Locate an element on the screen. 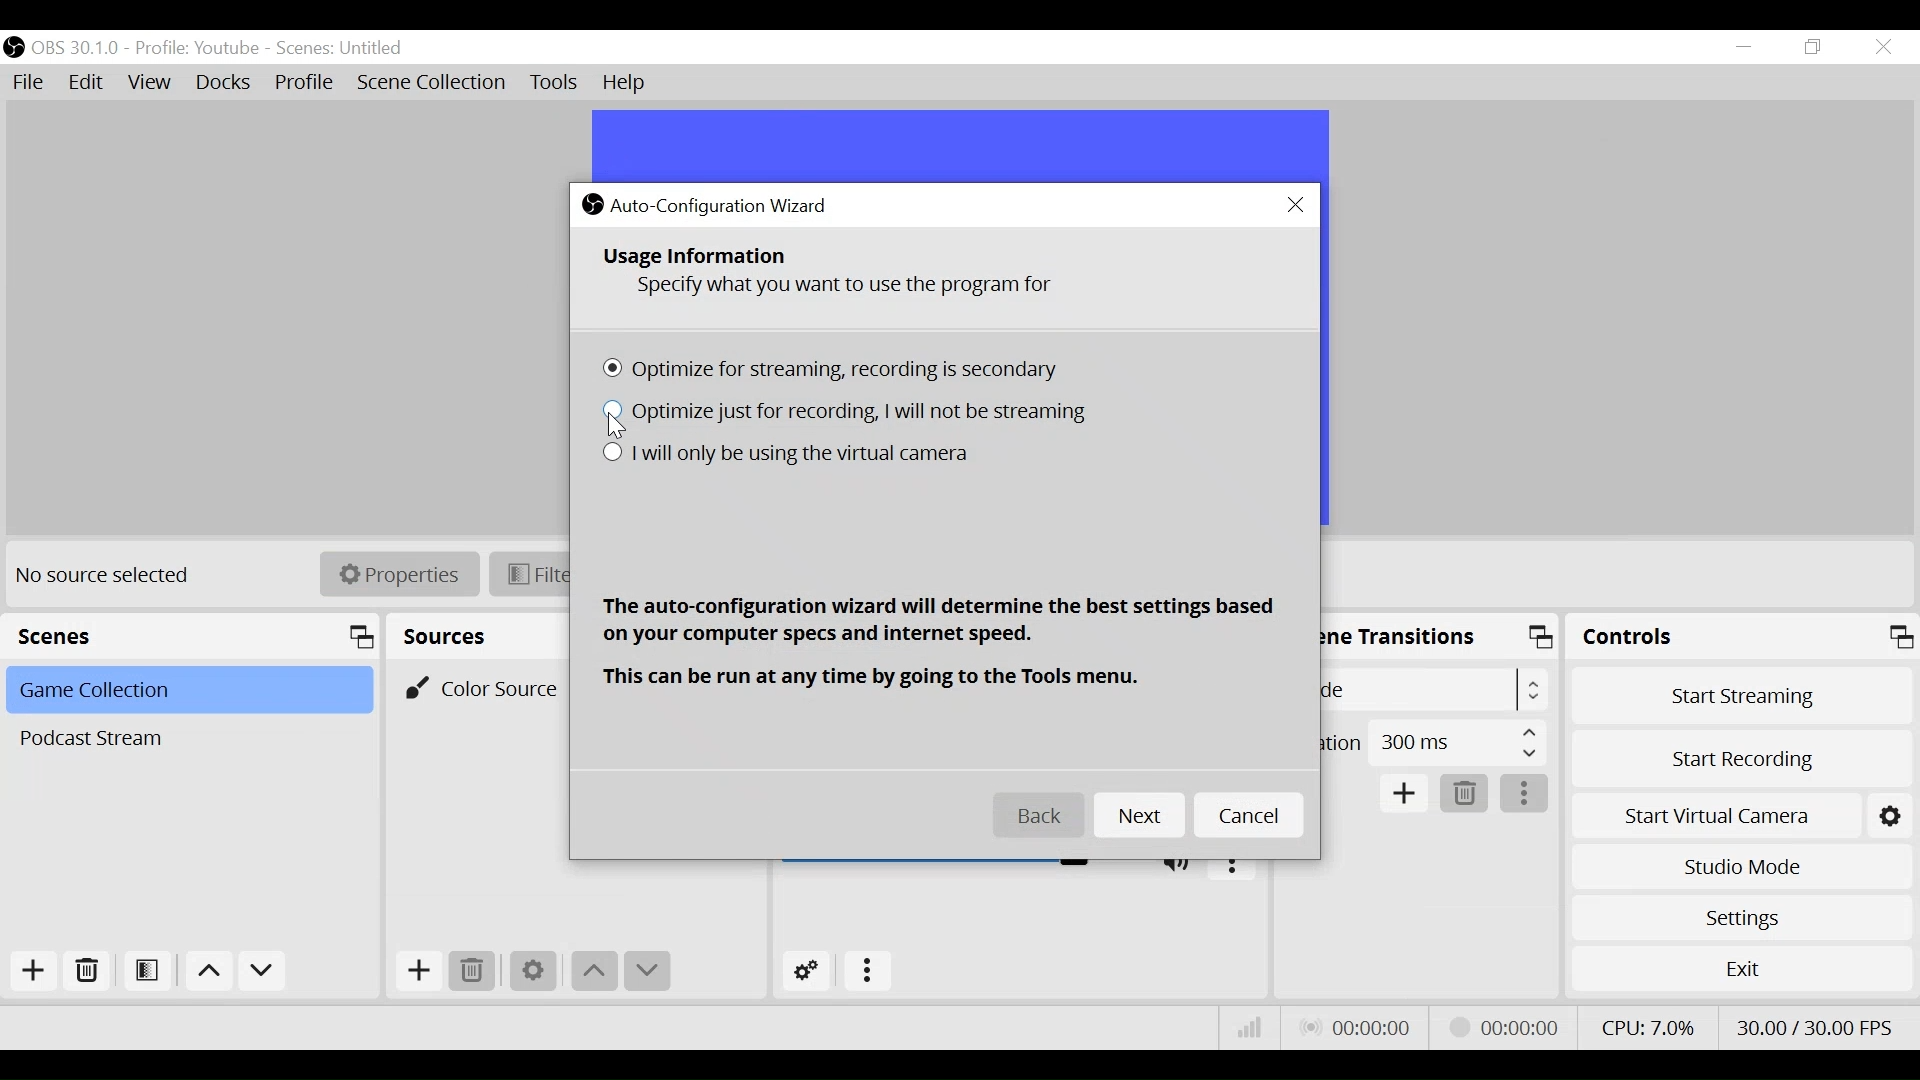 The width and height of the screenshot is (1920, 1080). Settings is located at coordinates (533, 973).